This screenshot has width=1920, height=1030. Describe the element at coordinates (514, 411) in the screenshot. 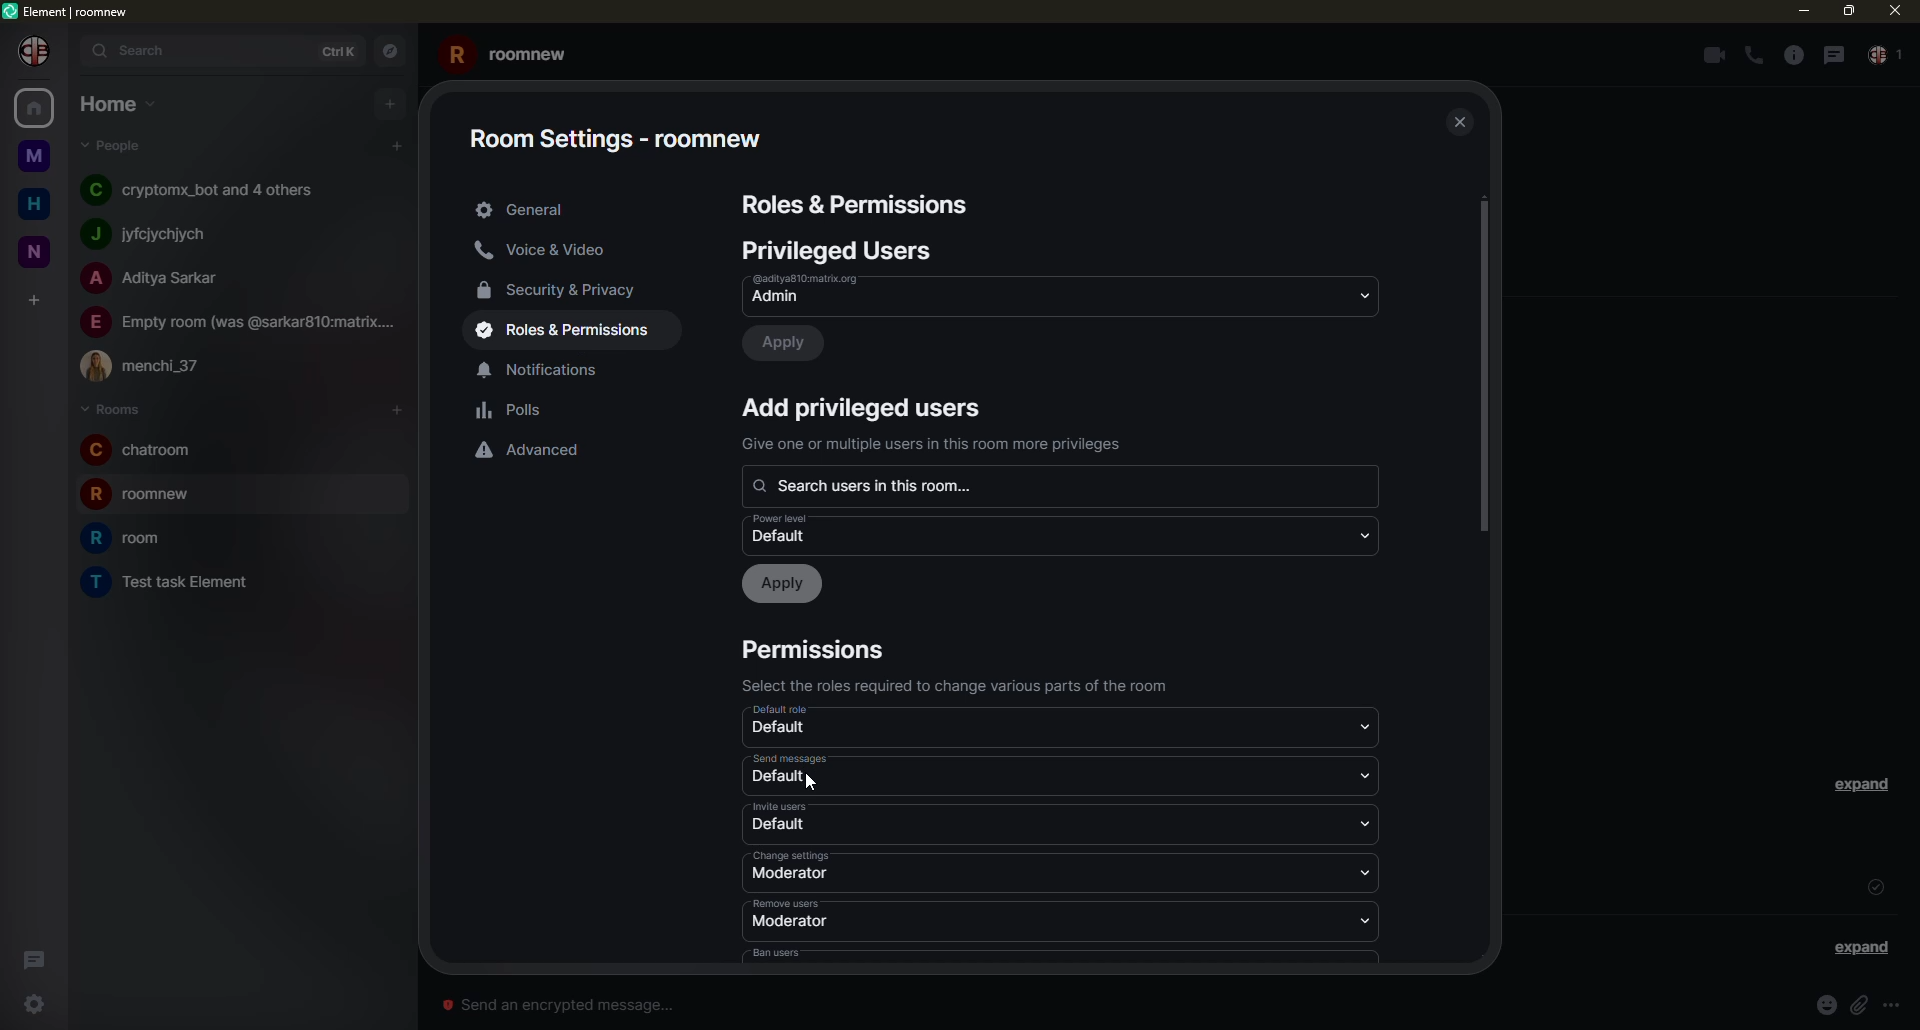

I see `polls` at that location.